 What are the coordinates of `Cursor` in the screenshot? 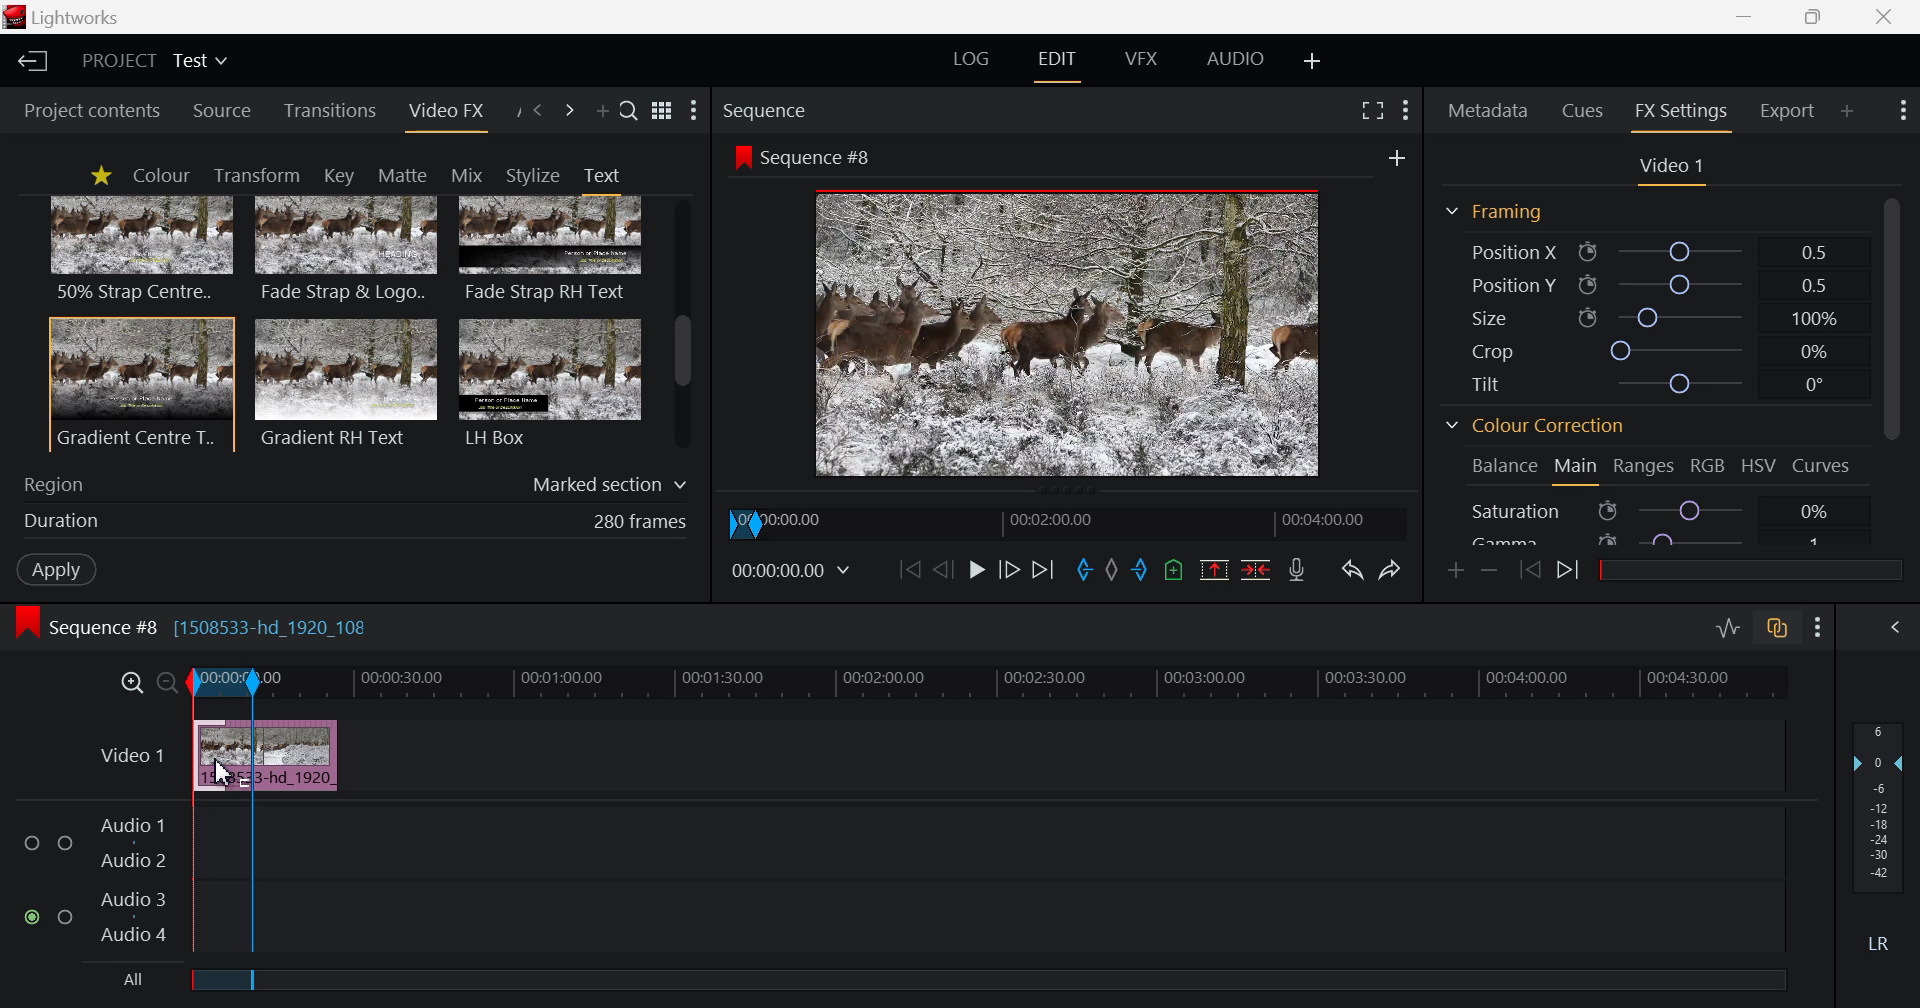 It's located at (225, 766).